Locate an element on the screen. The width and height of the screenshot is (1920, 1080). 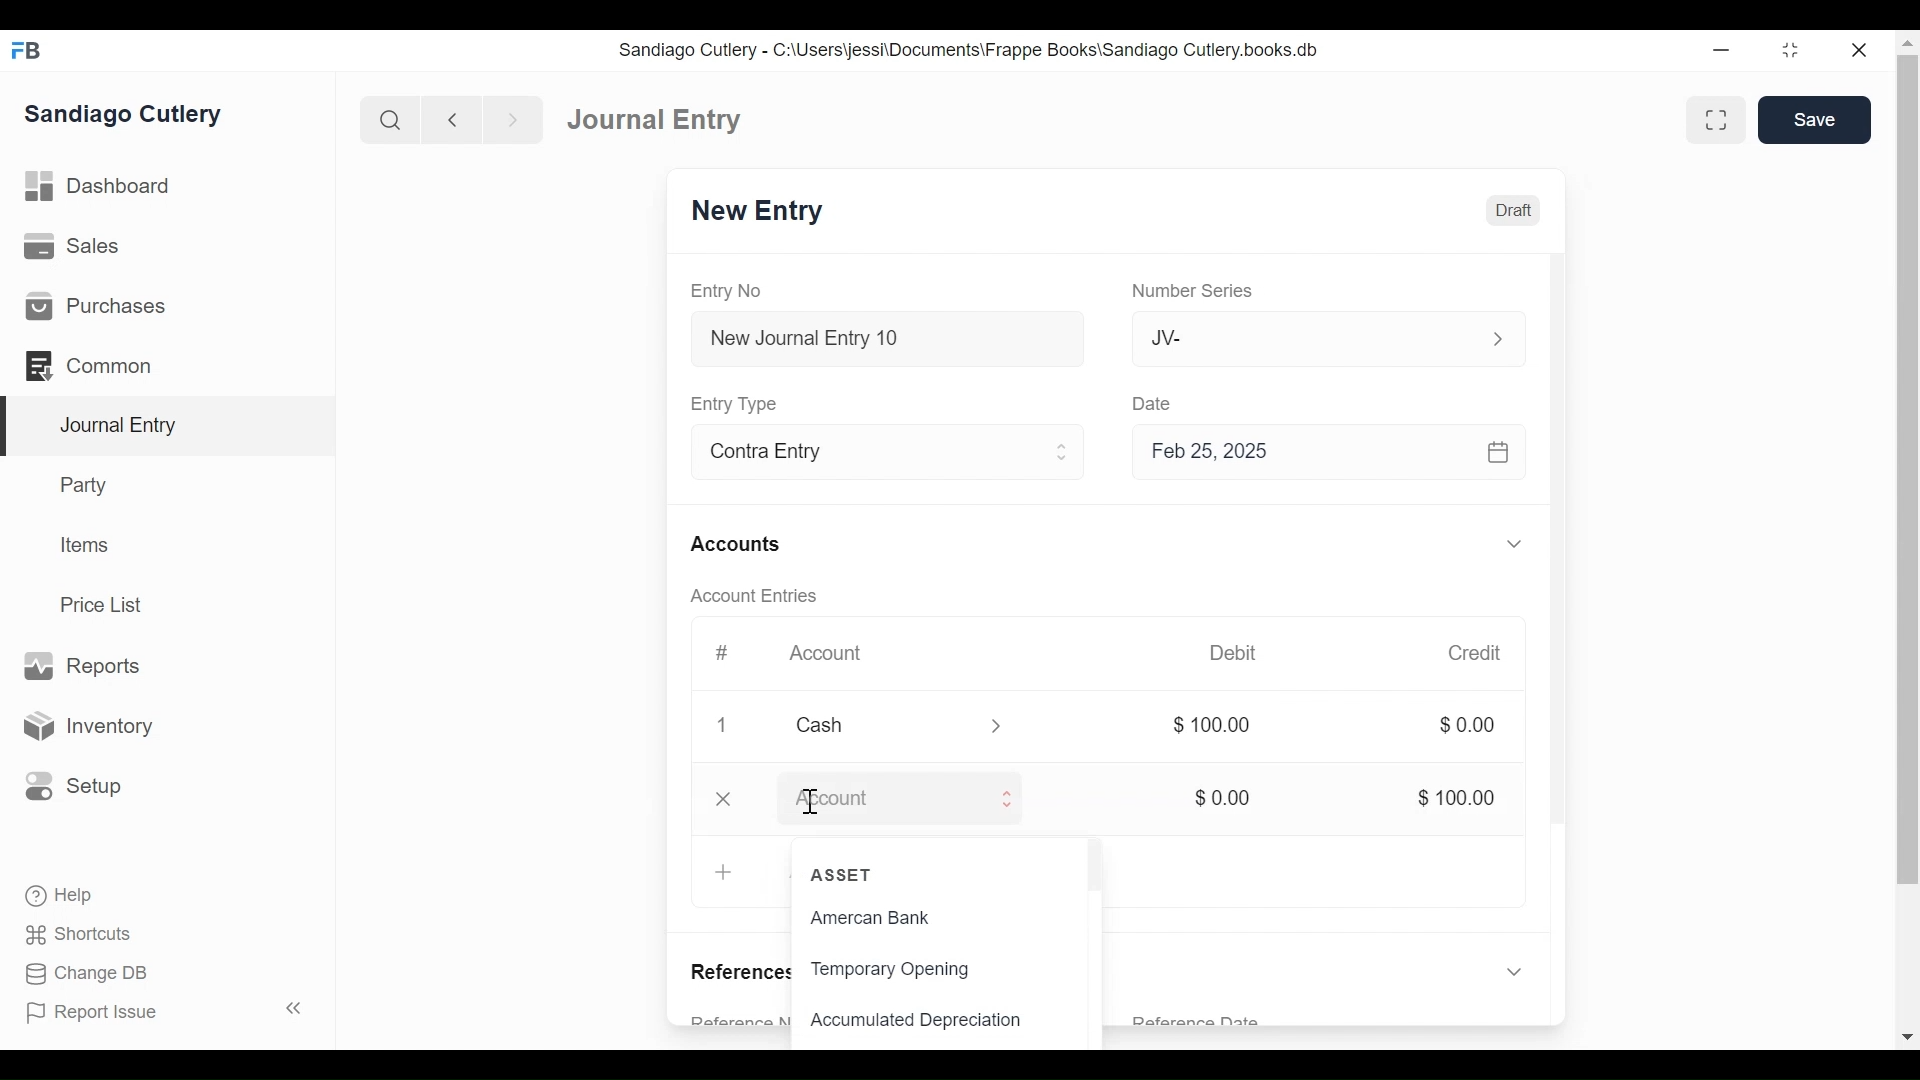
Expand is located at coordinates (1519, 970).